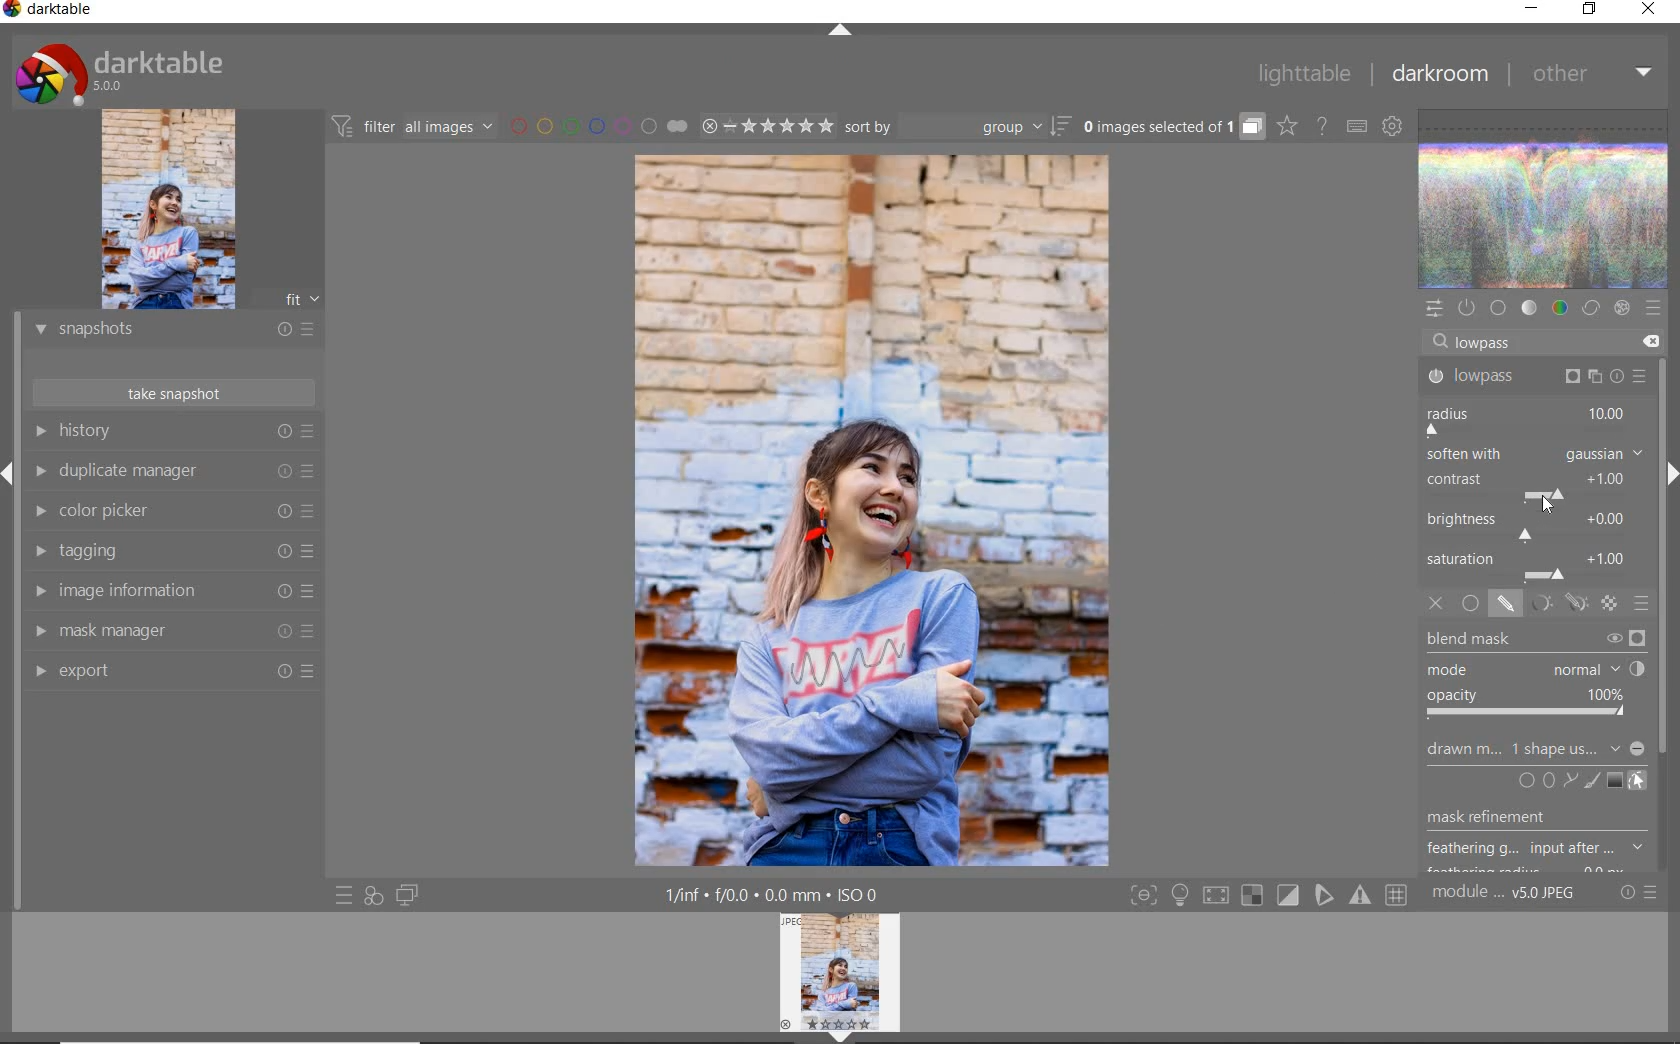  Describe the element at coordinates (1545, 197) in the screenshot. I see `waveform` at that location.